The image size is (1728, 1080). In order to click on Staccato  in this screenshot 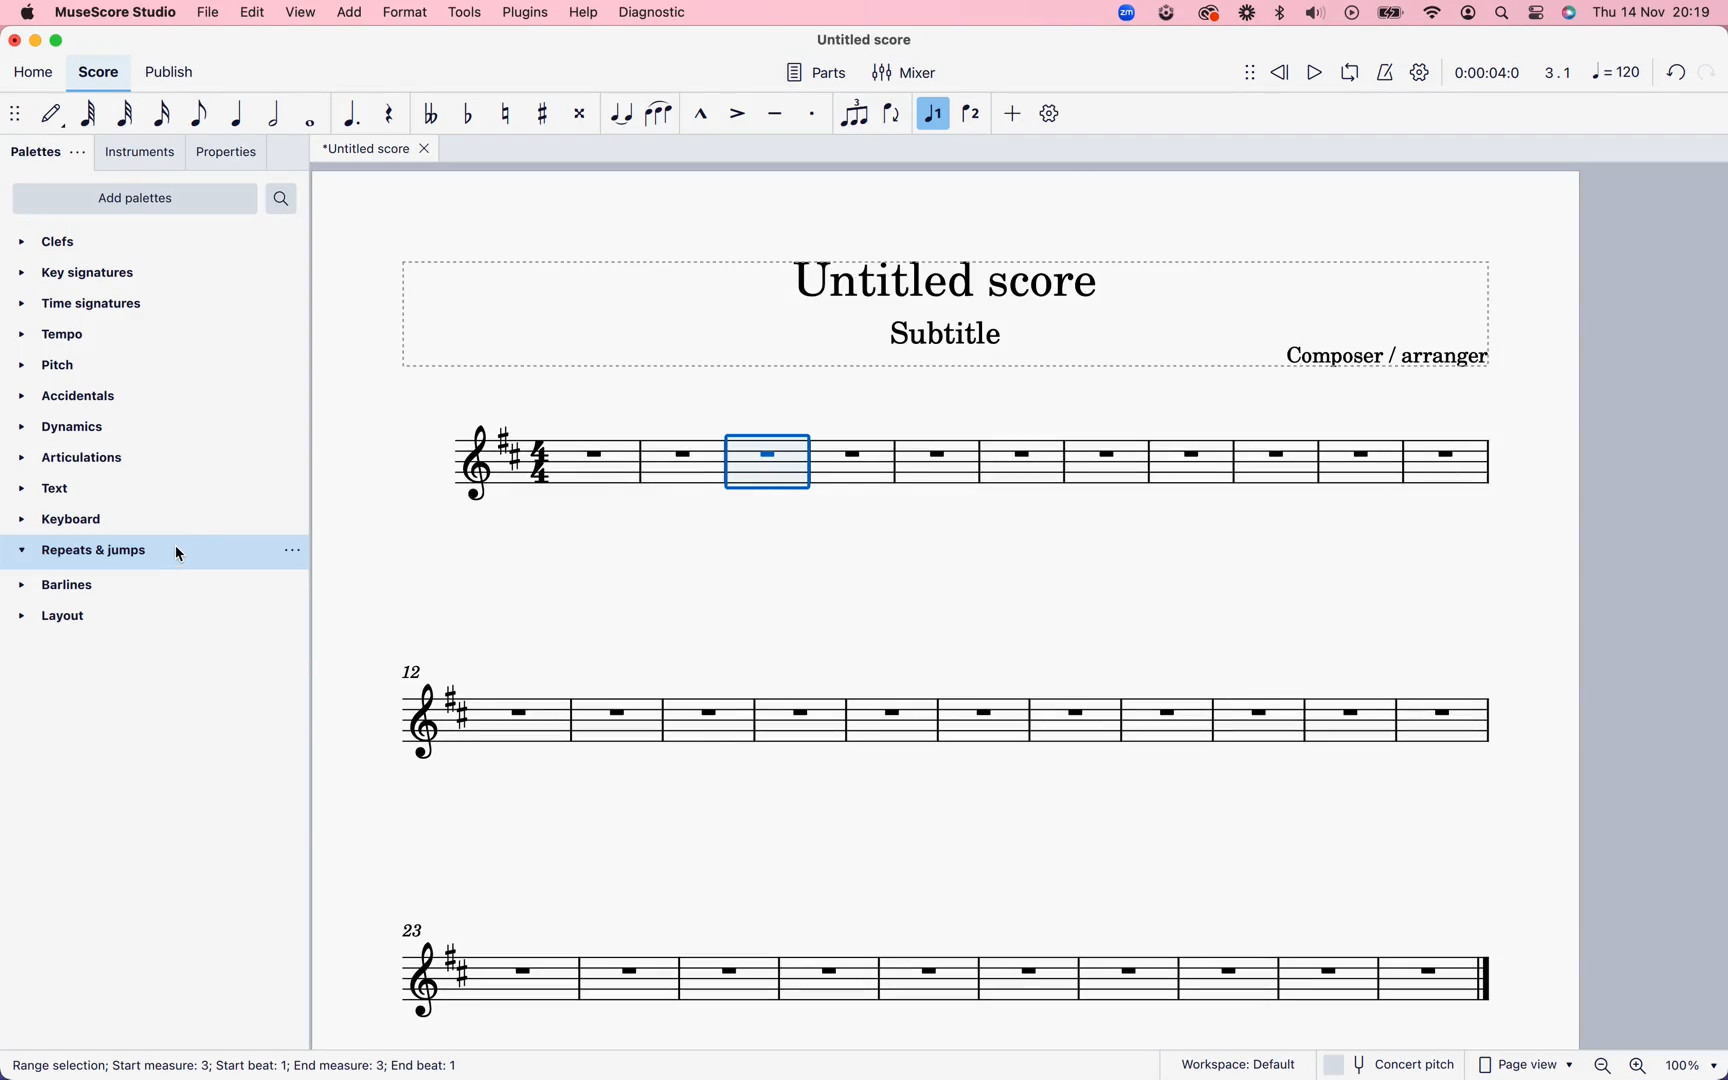, I will do `click(814, 113)`.